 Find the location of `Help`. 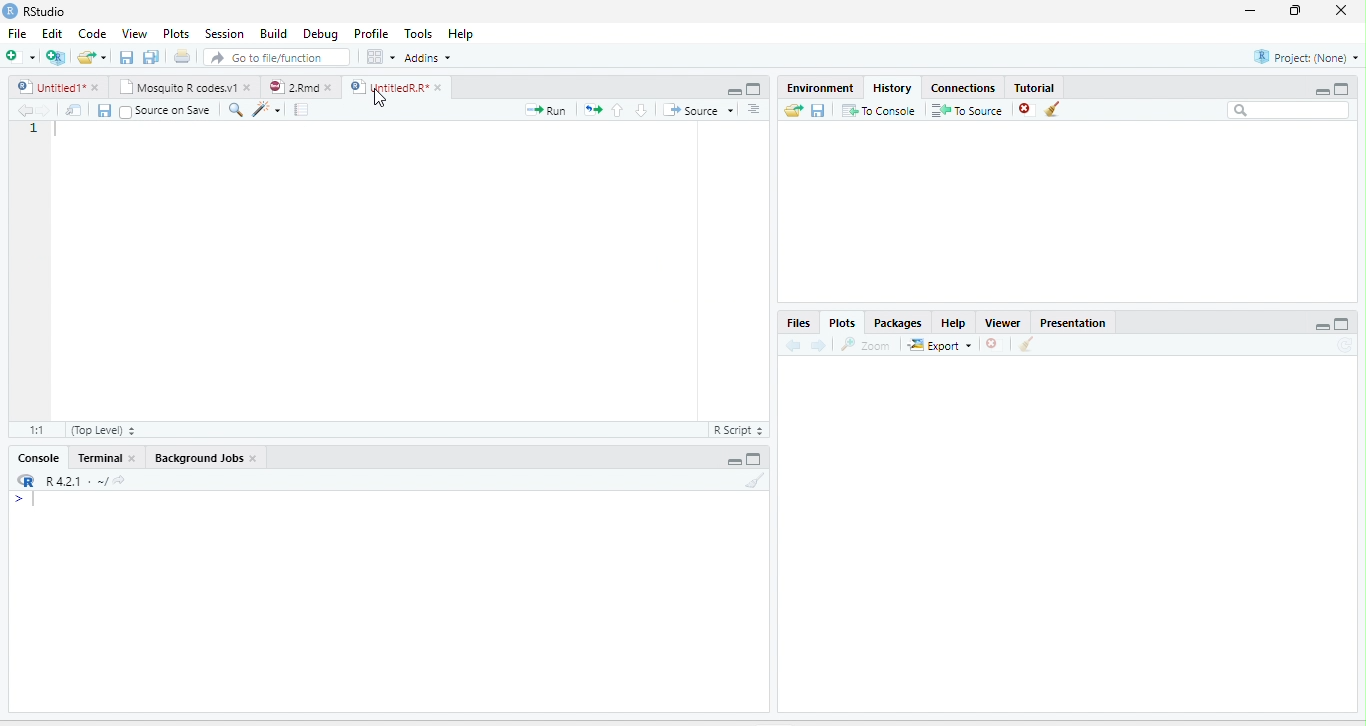

Help is located at coordinates (460, 33).